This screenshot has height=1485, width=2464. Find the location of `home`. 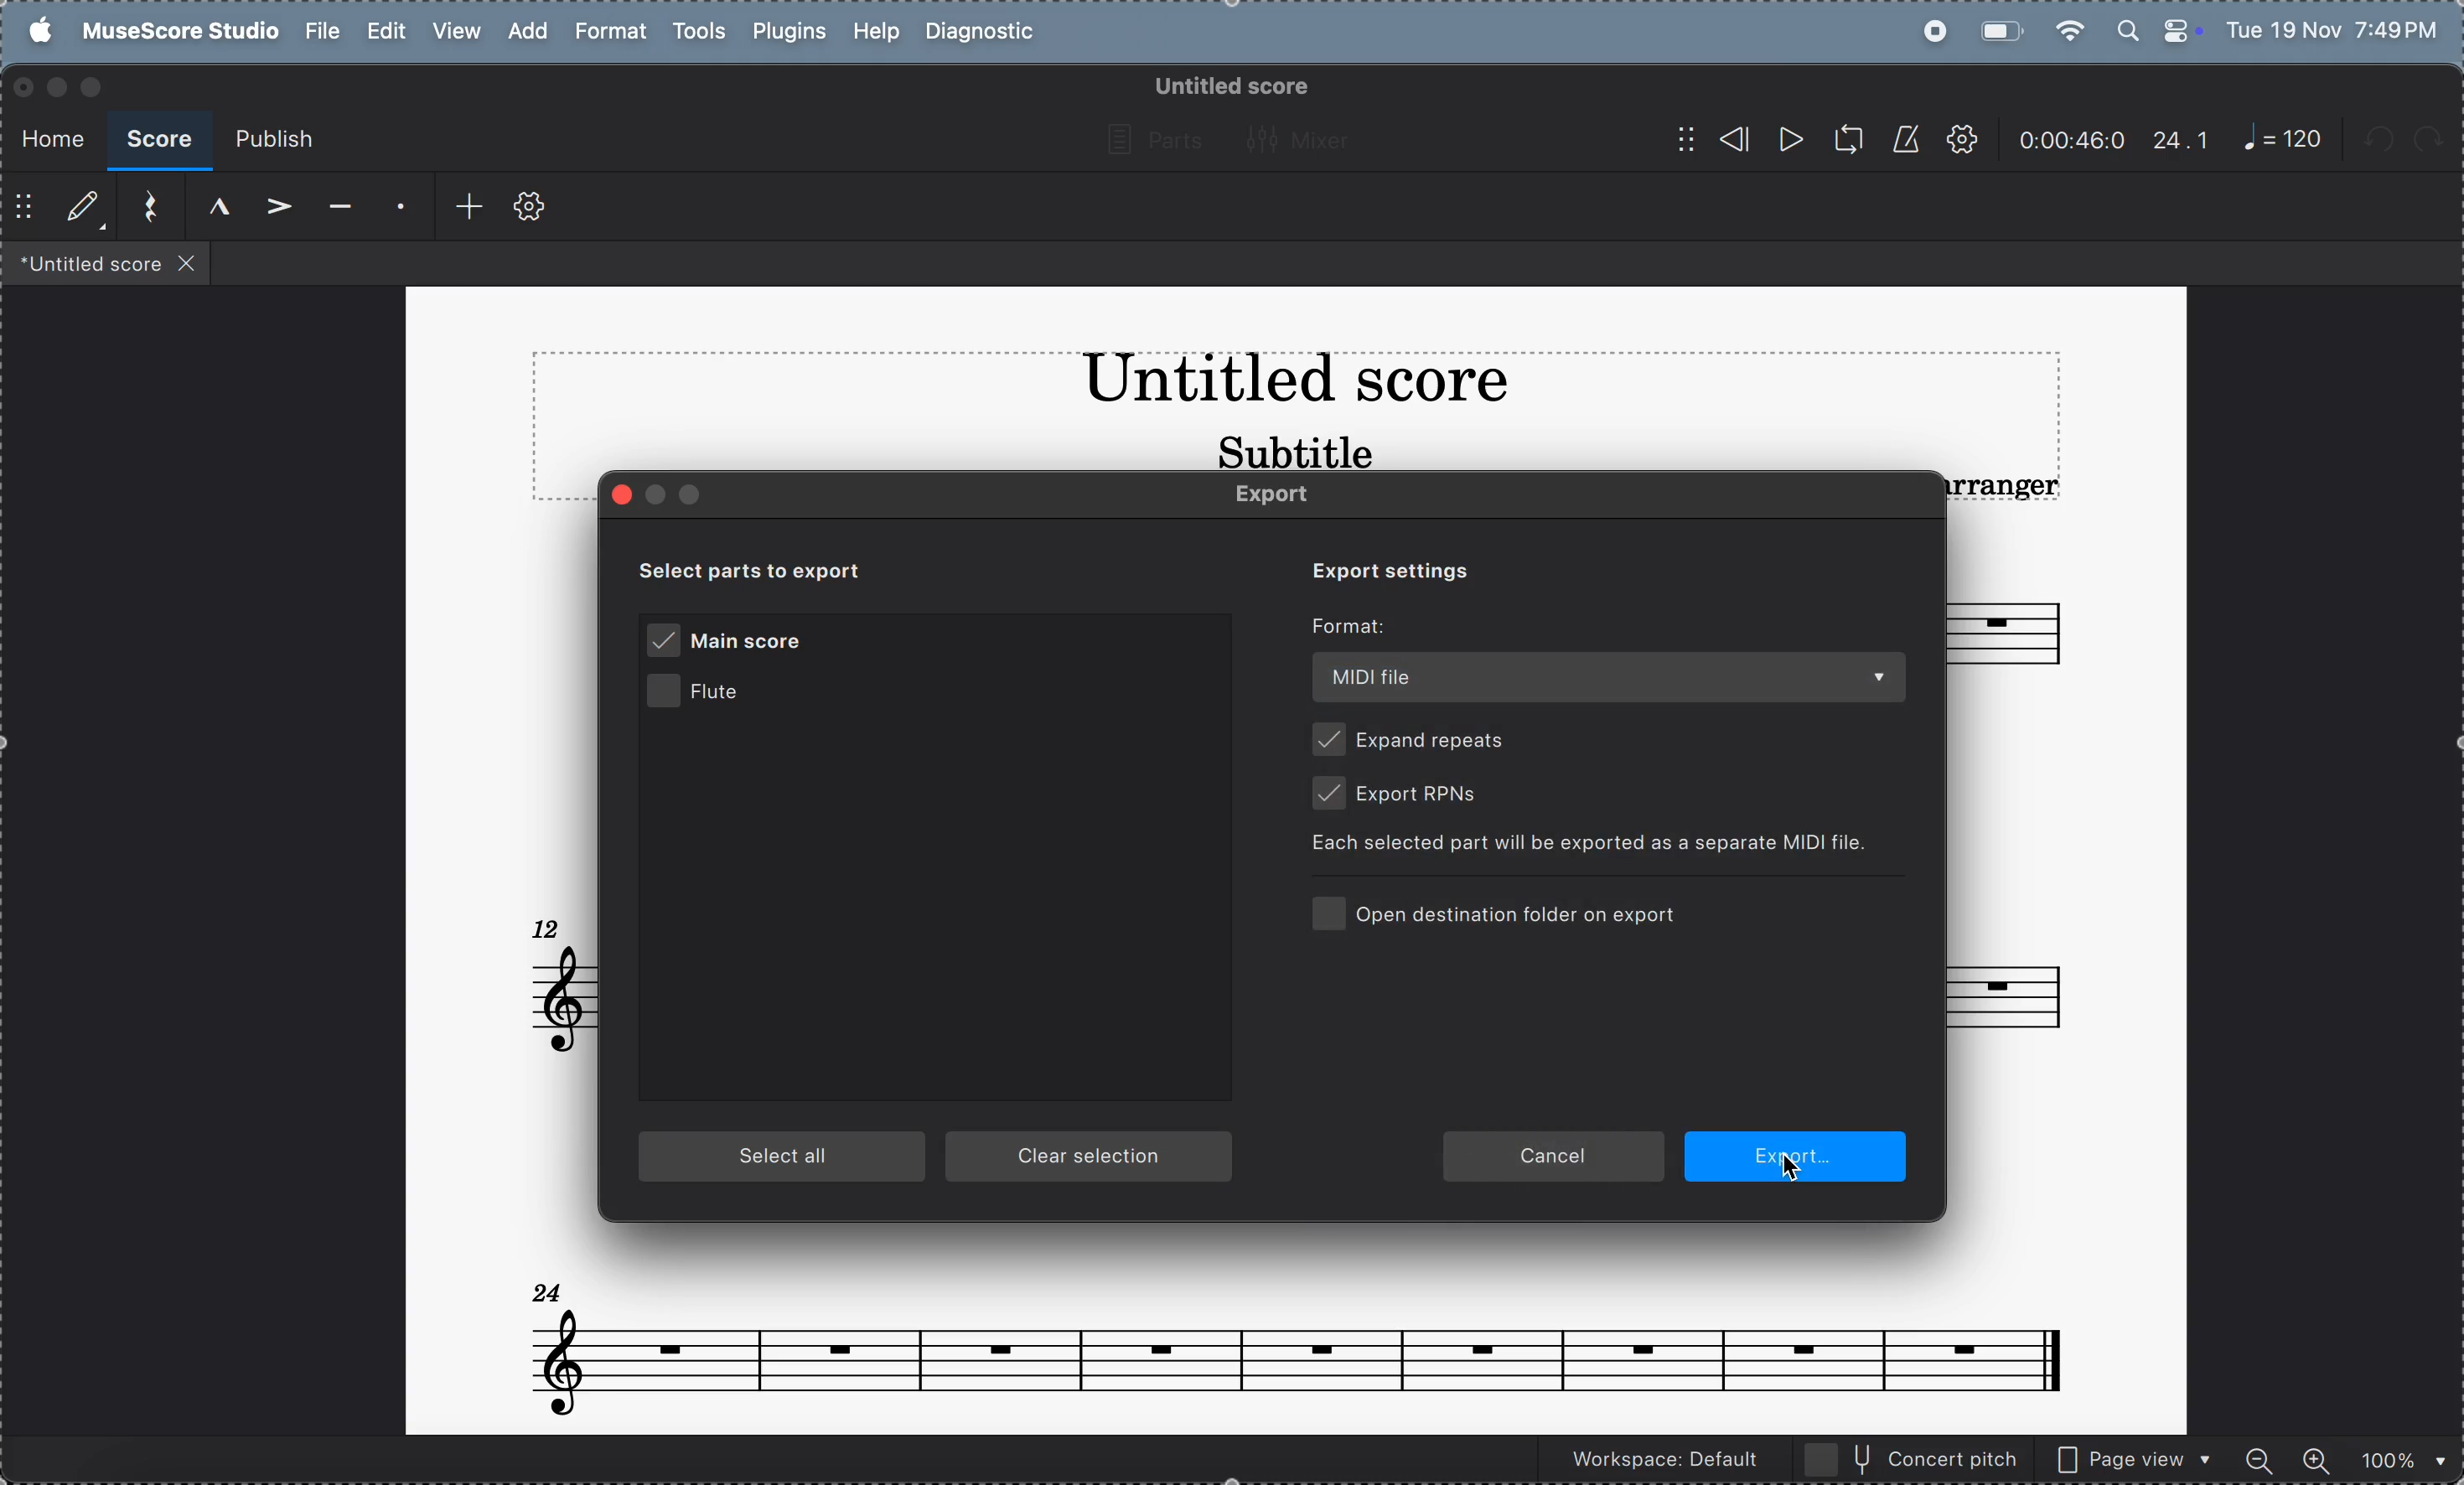

home is located at coordinates (47, 135).